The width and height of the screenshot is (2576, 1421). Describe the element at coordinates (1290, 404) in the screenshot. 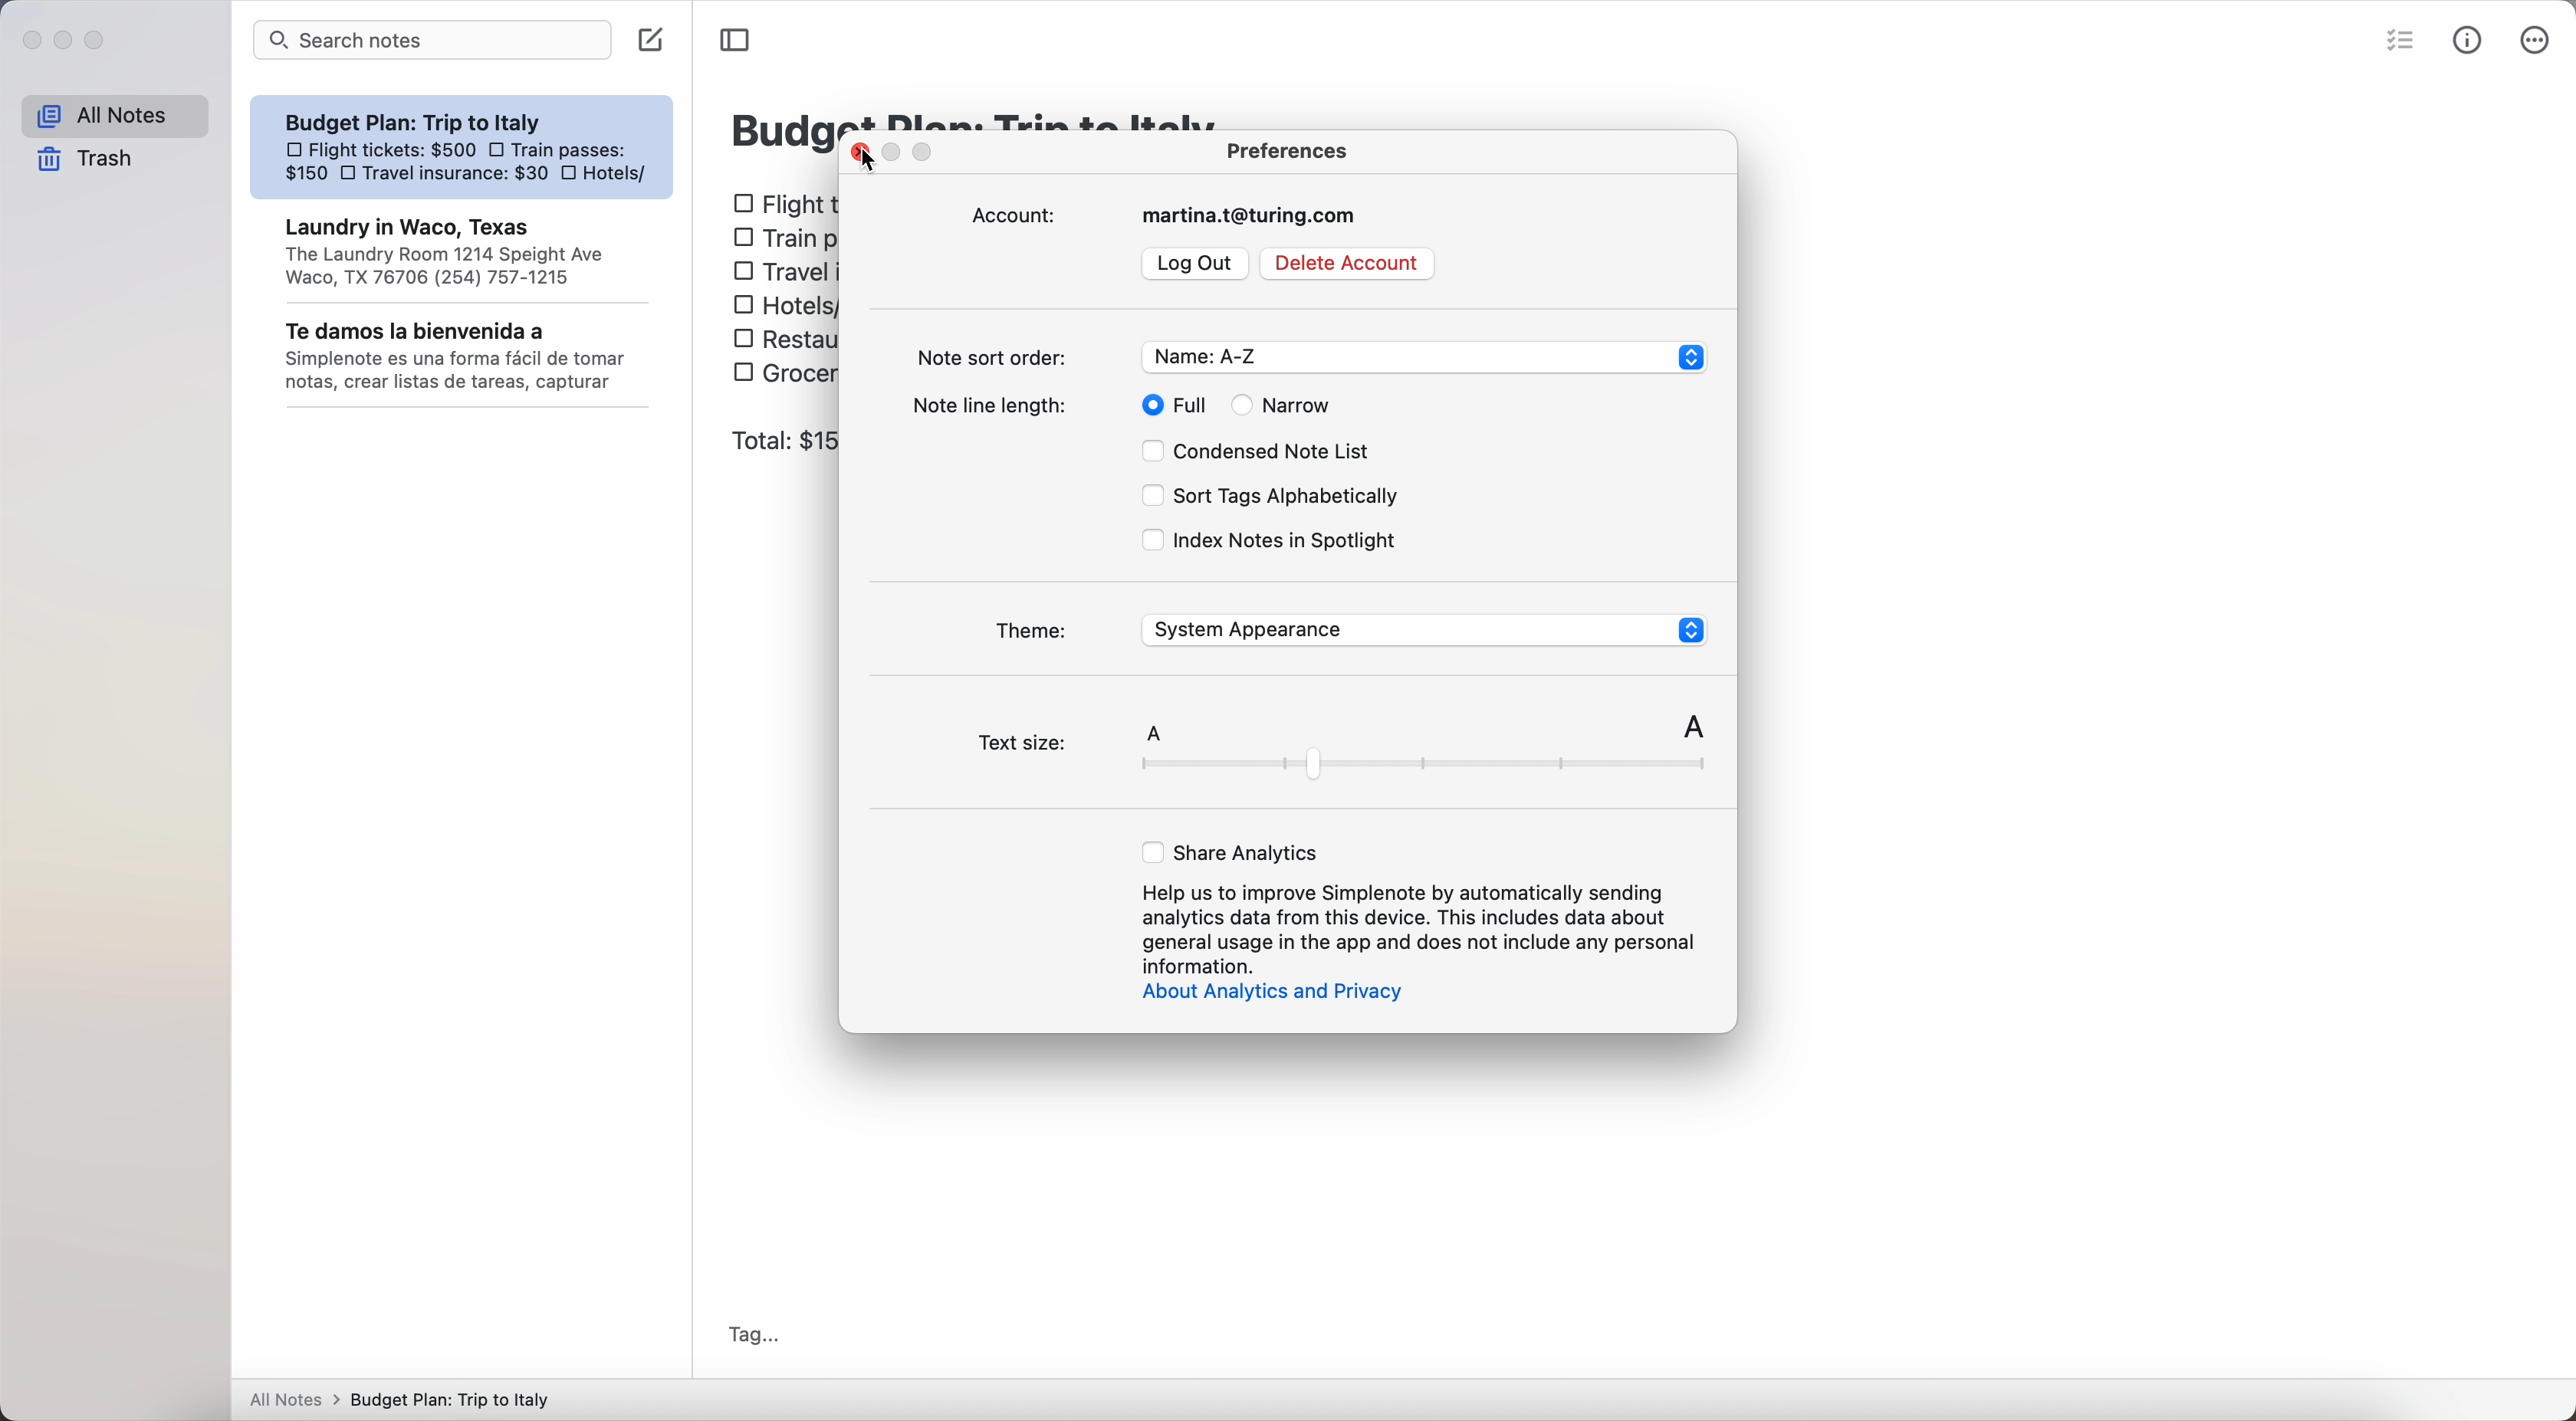

I see `narrow` at that location.